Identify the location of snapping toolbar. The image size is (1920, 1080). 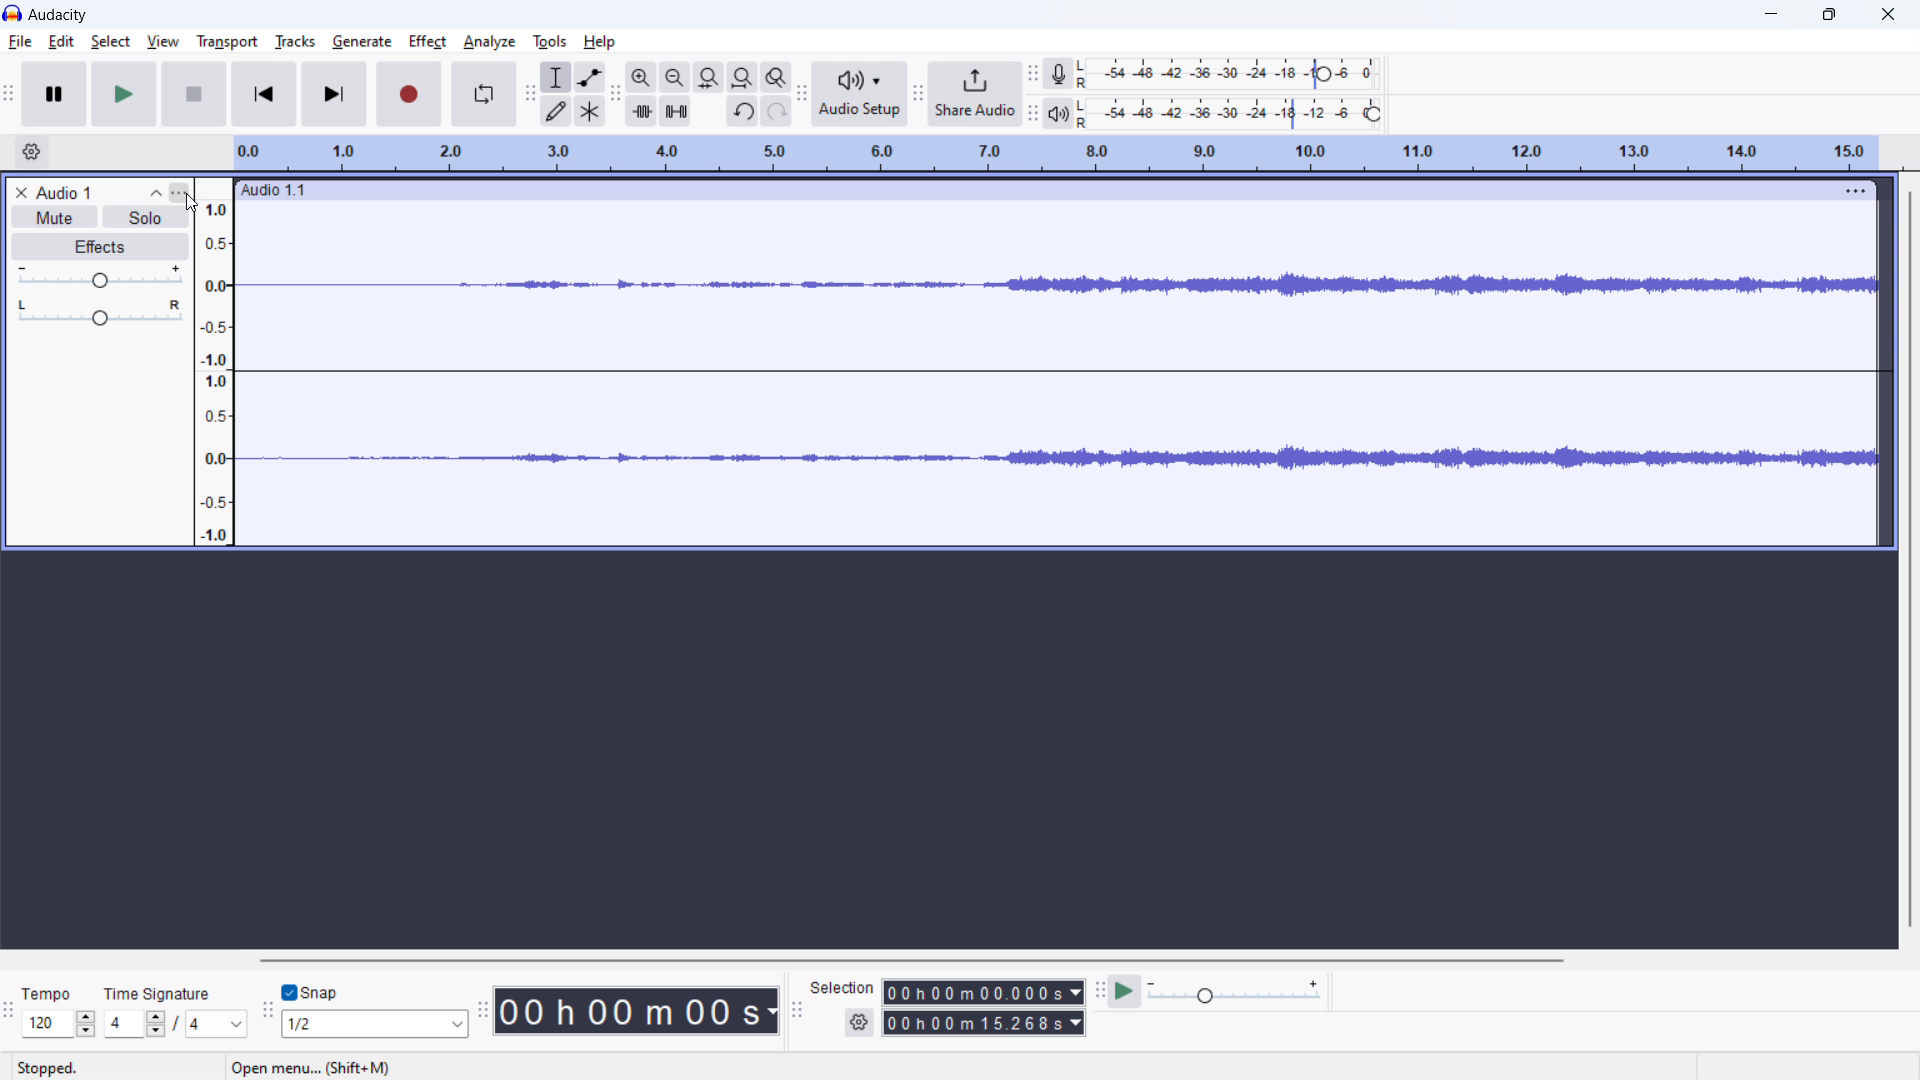
(266, 1012).